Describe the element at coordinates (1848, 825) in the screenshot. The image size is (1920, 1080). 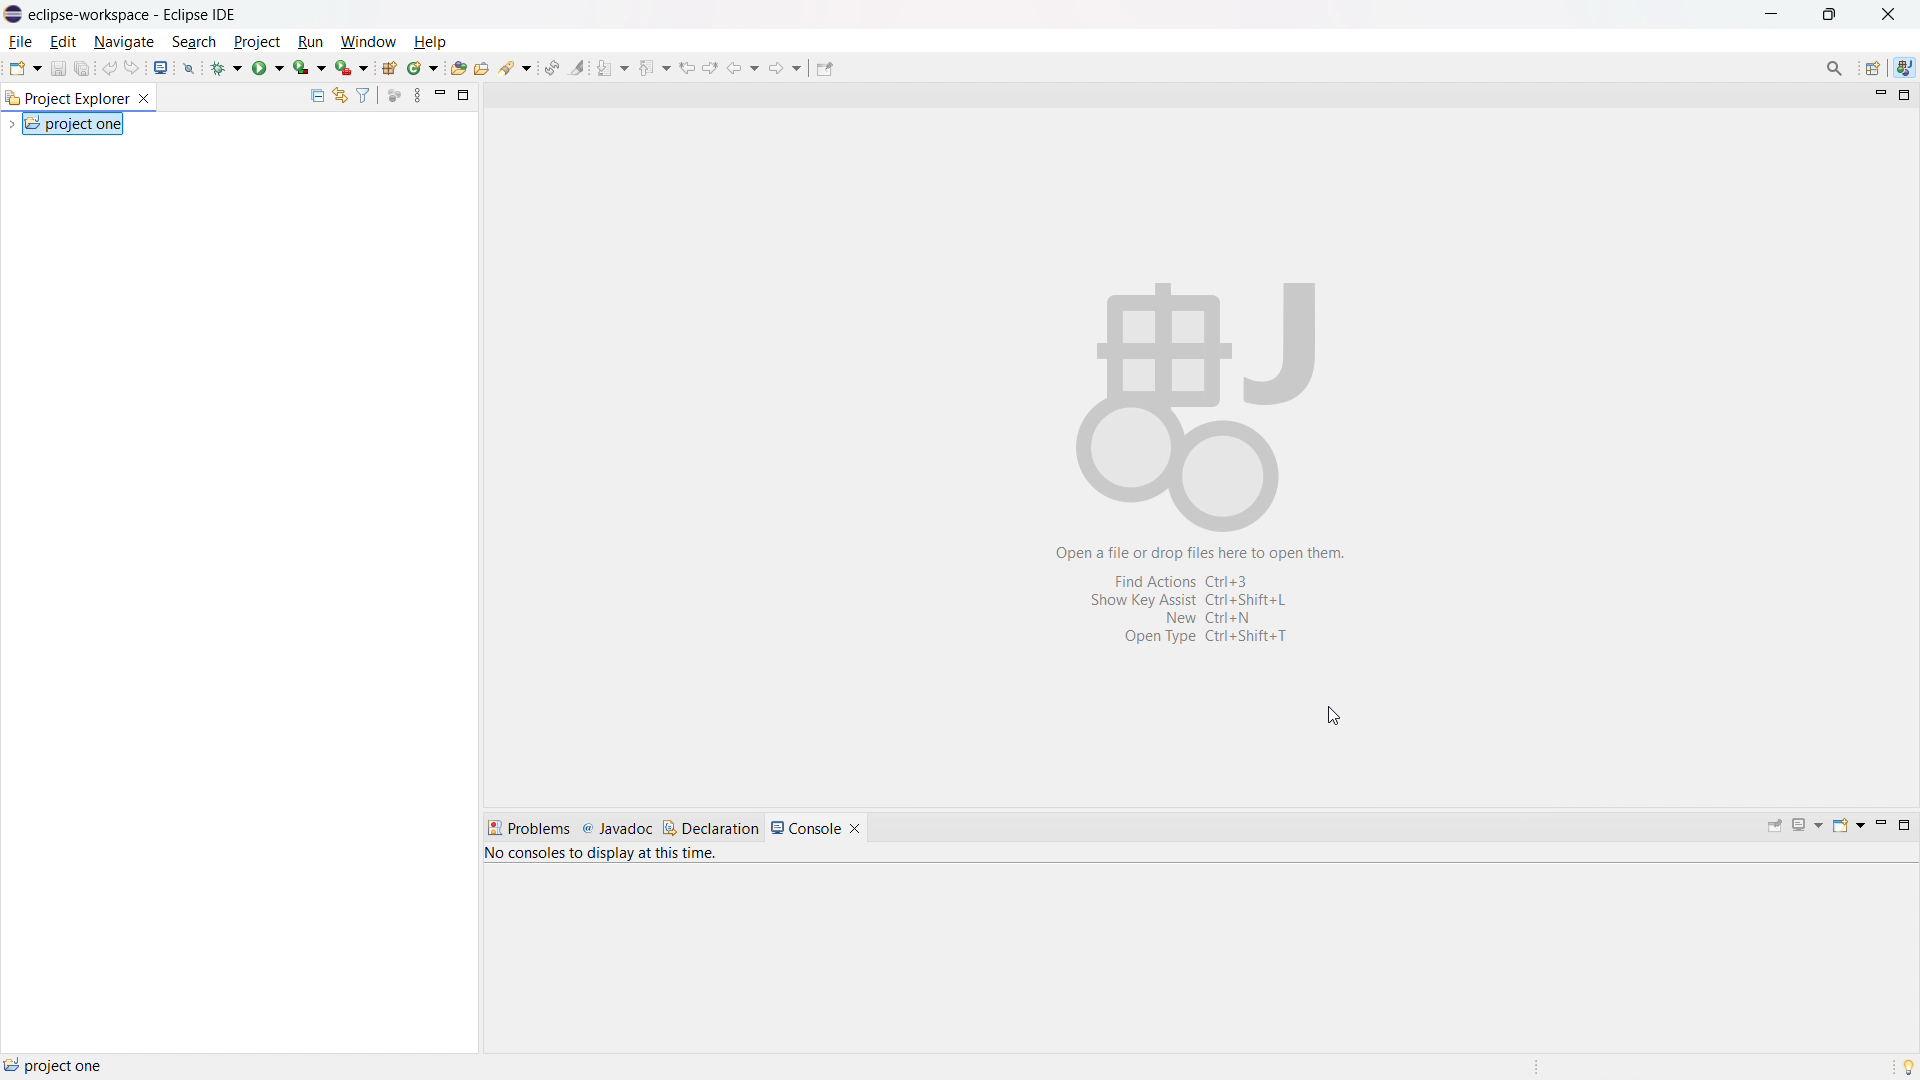
I see `open console` at that location.